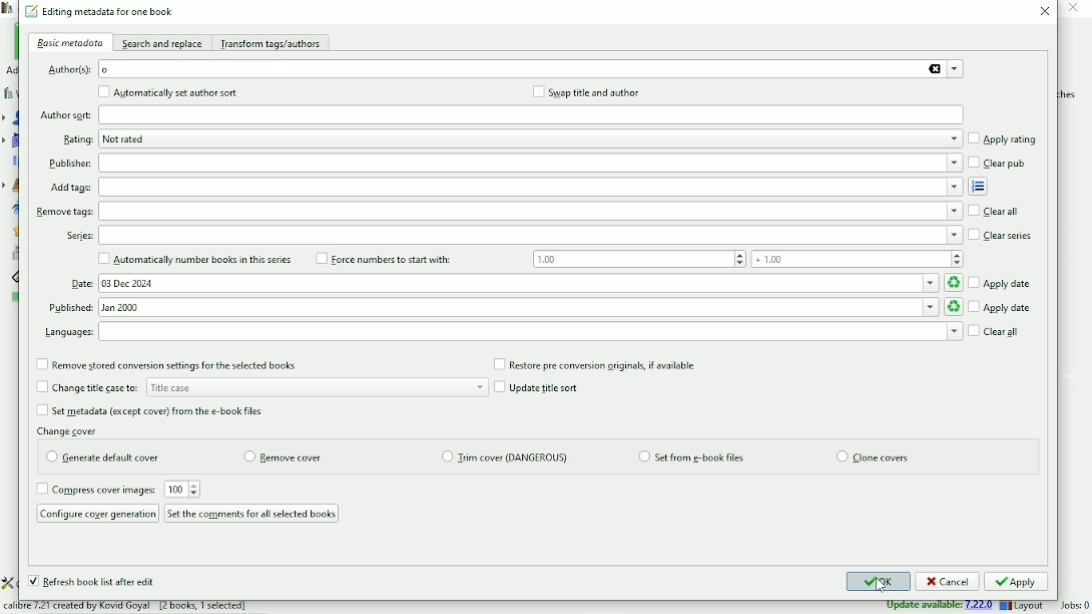 The height and width of the screenshot is (614, 1092). I want to click on Cursor, so click(880, 586).